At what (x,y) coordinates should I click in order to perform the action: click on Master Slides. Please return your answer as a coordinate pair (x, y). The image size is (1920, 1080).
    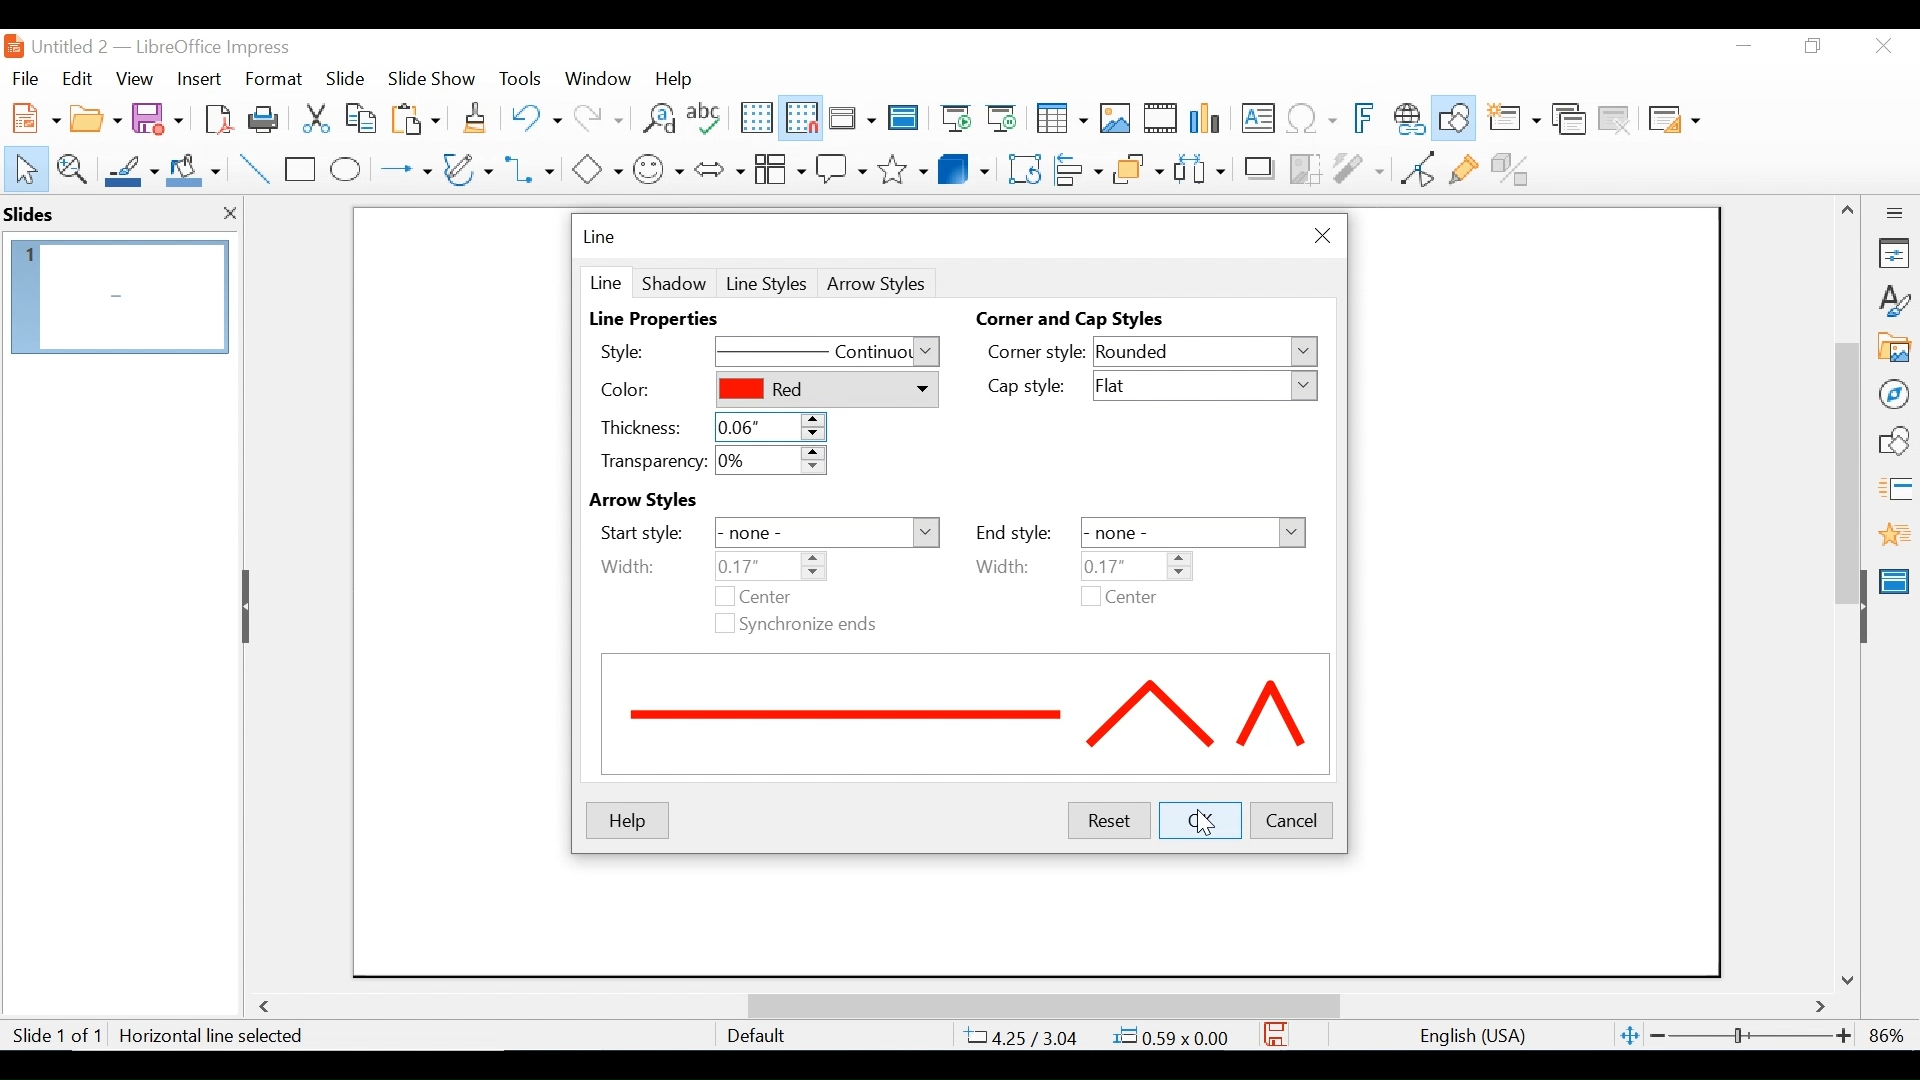
    Looking at the image, I should click on (904, 120).